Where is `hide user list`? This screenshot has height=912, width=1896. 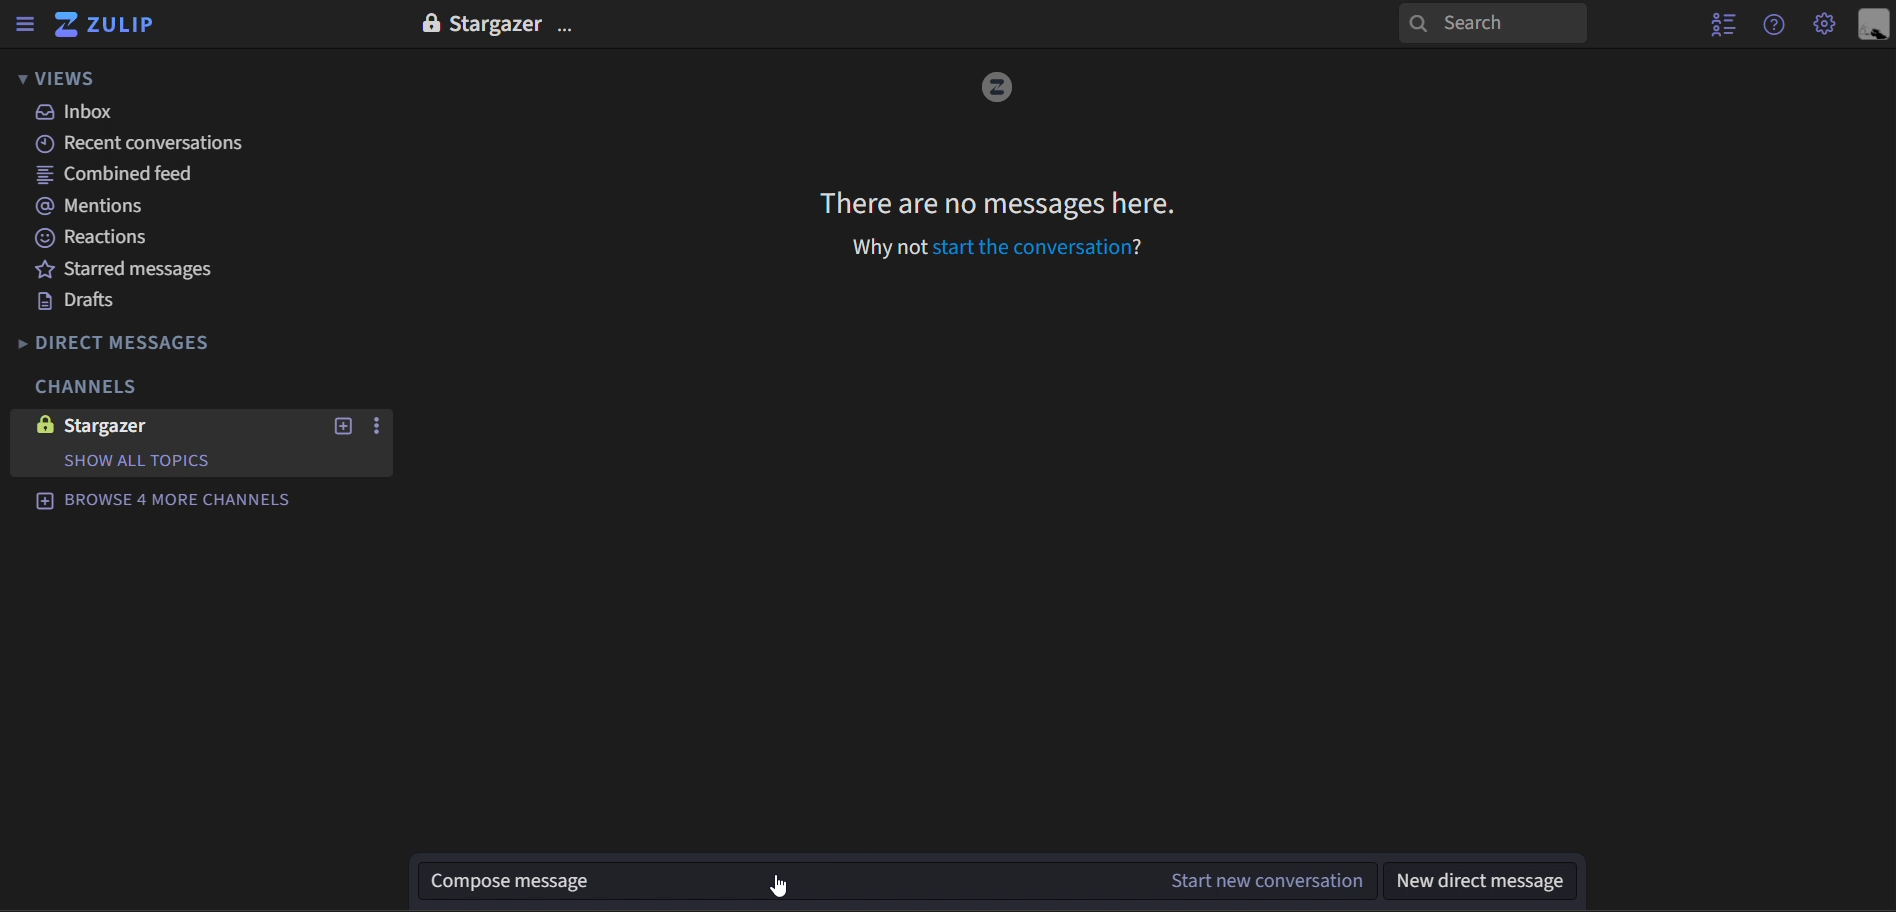
hide user list is located at coordinates (1719, 24).